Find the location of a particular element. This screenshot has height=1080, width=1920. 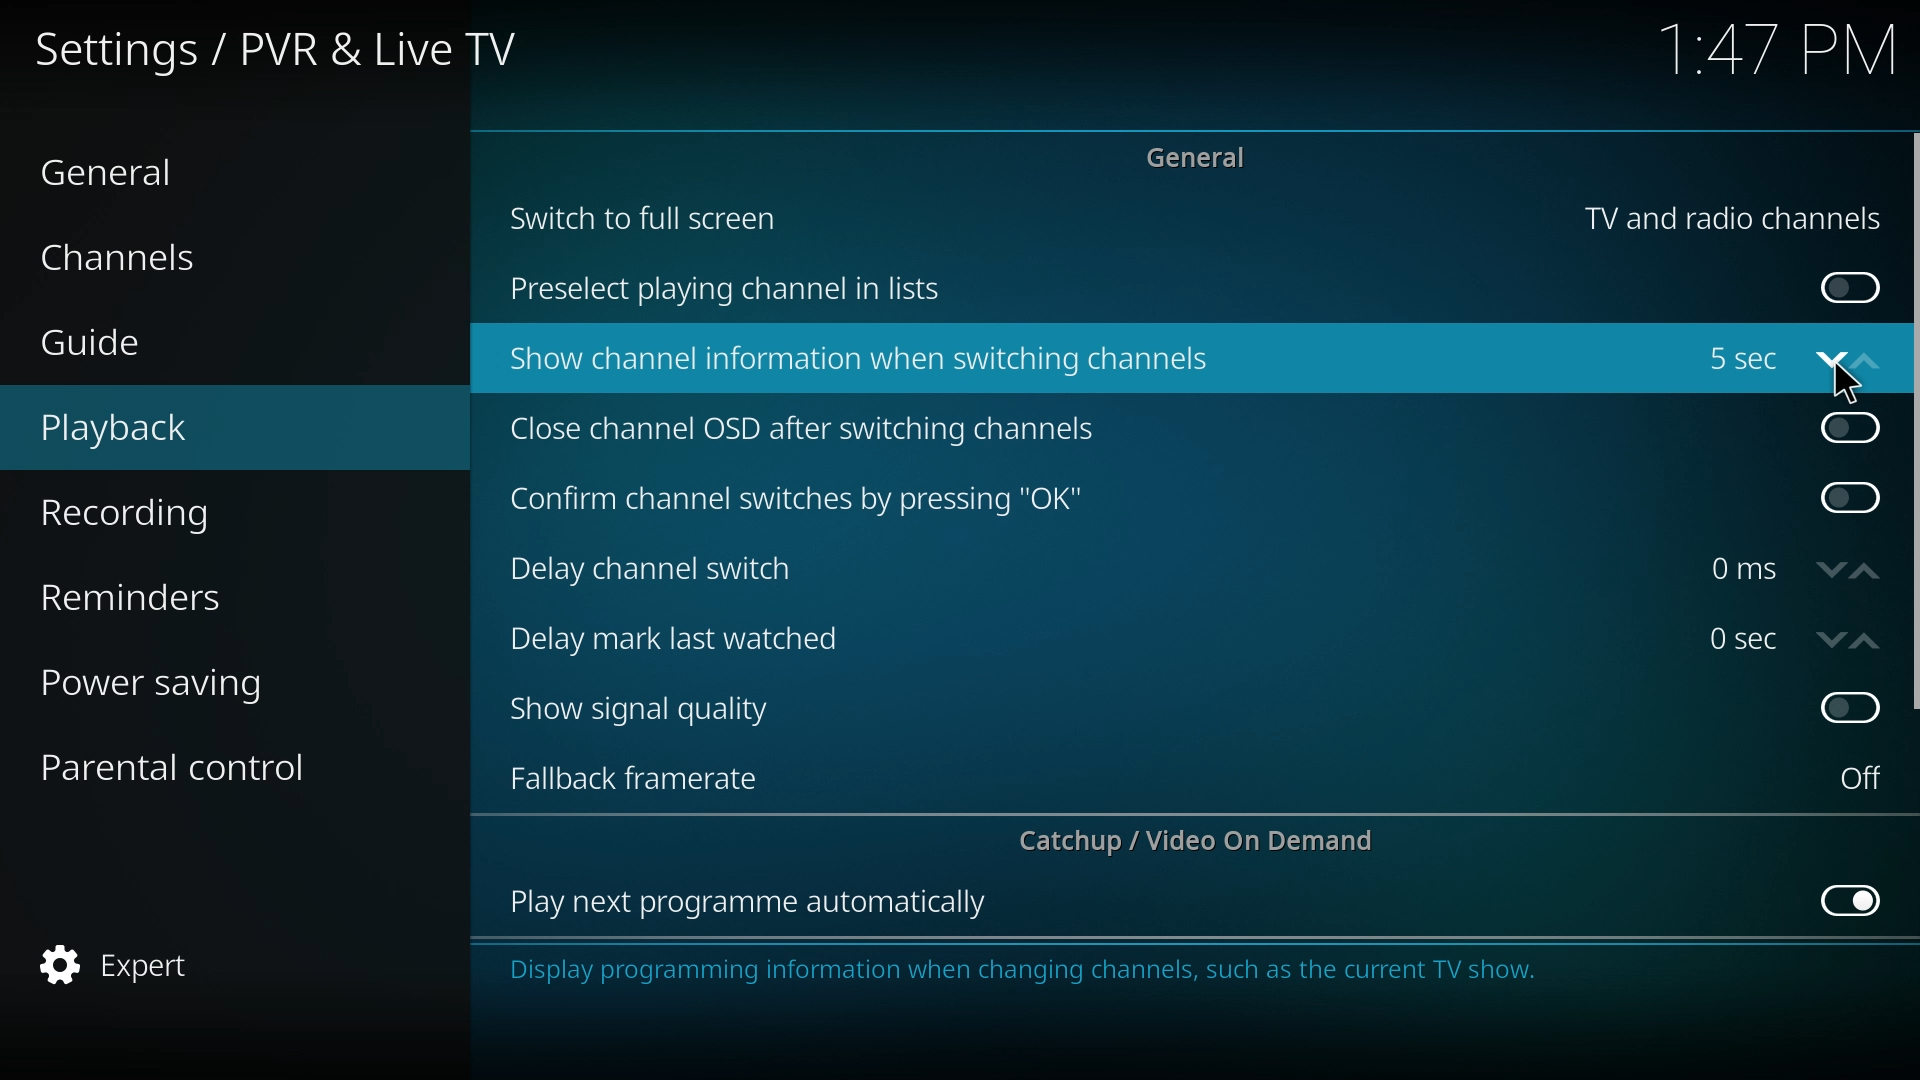

scroll bar is located at coordinates (1912, 422).